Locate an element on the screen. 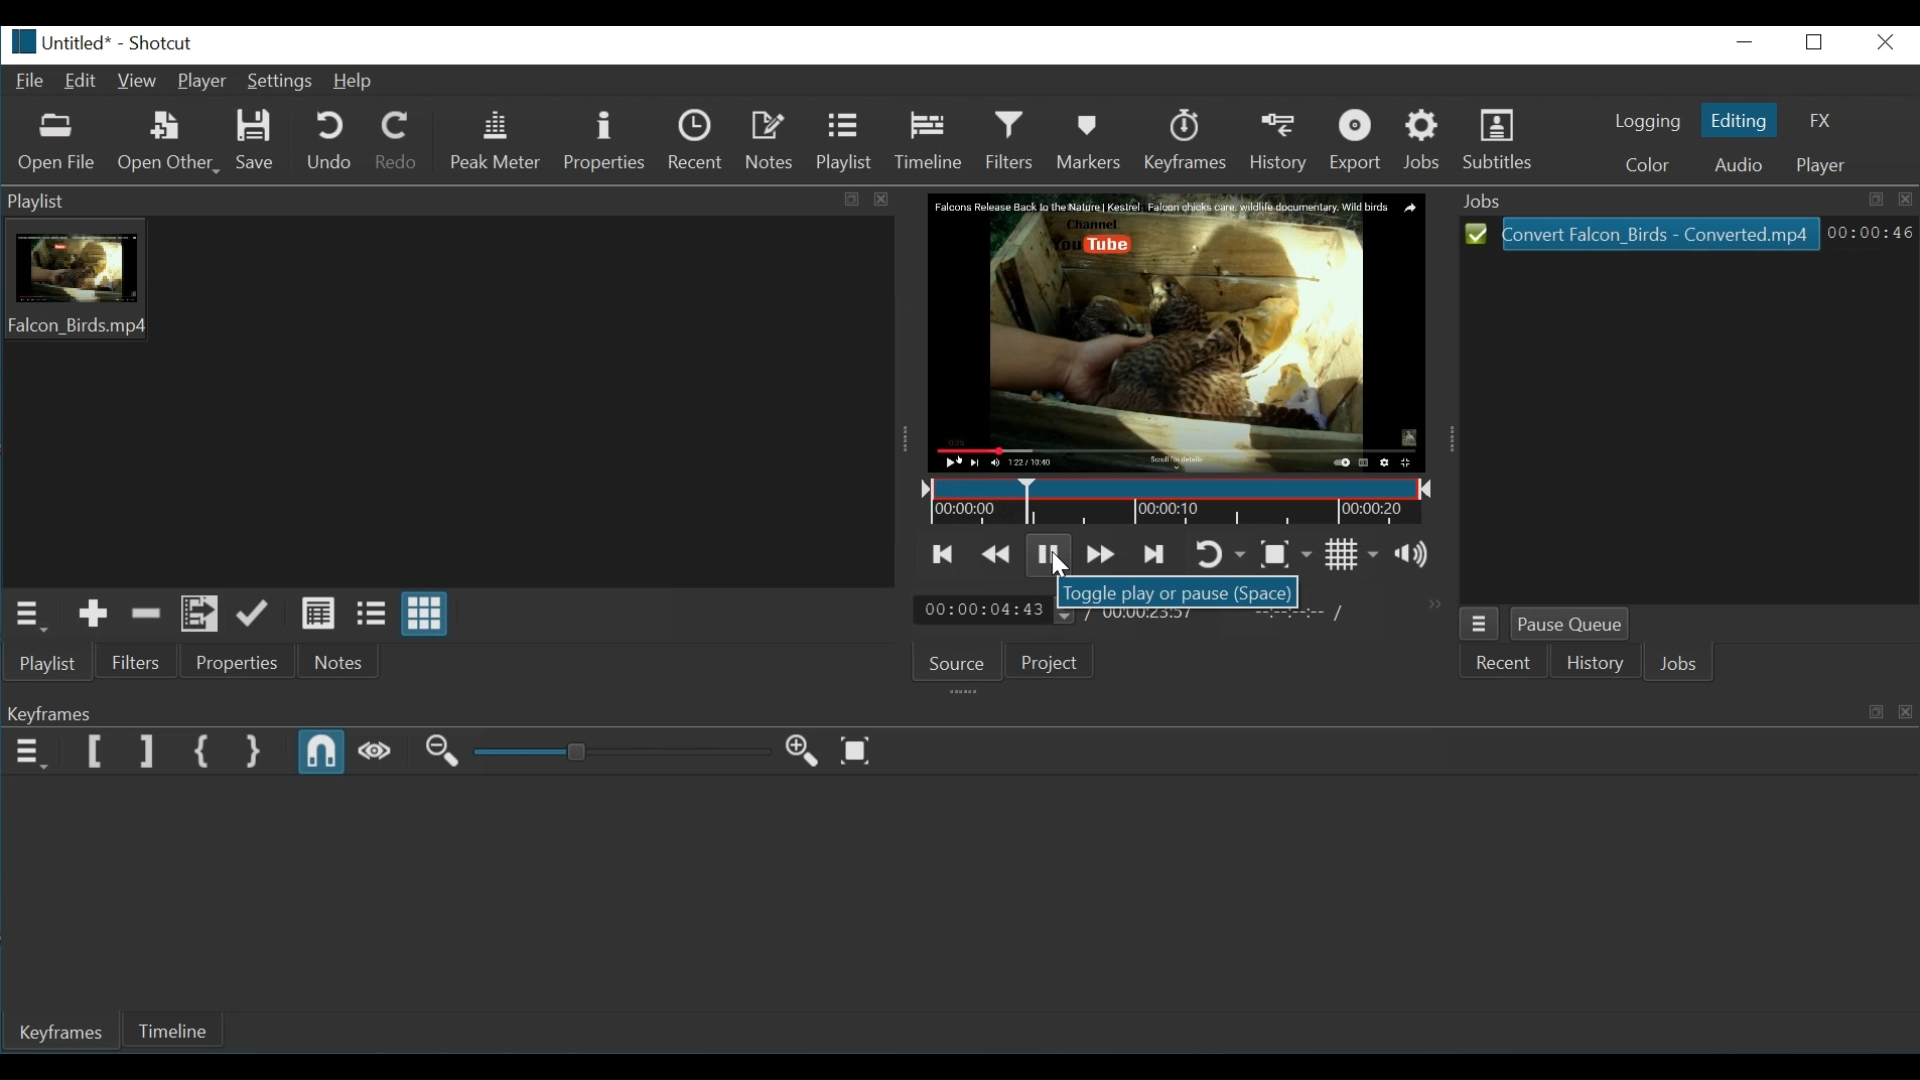 The width and height of the screenshot is (1920, 1080). Toggle zoom is located at coordinates (1286, 553).